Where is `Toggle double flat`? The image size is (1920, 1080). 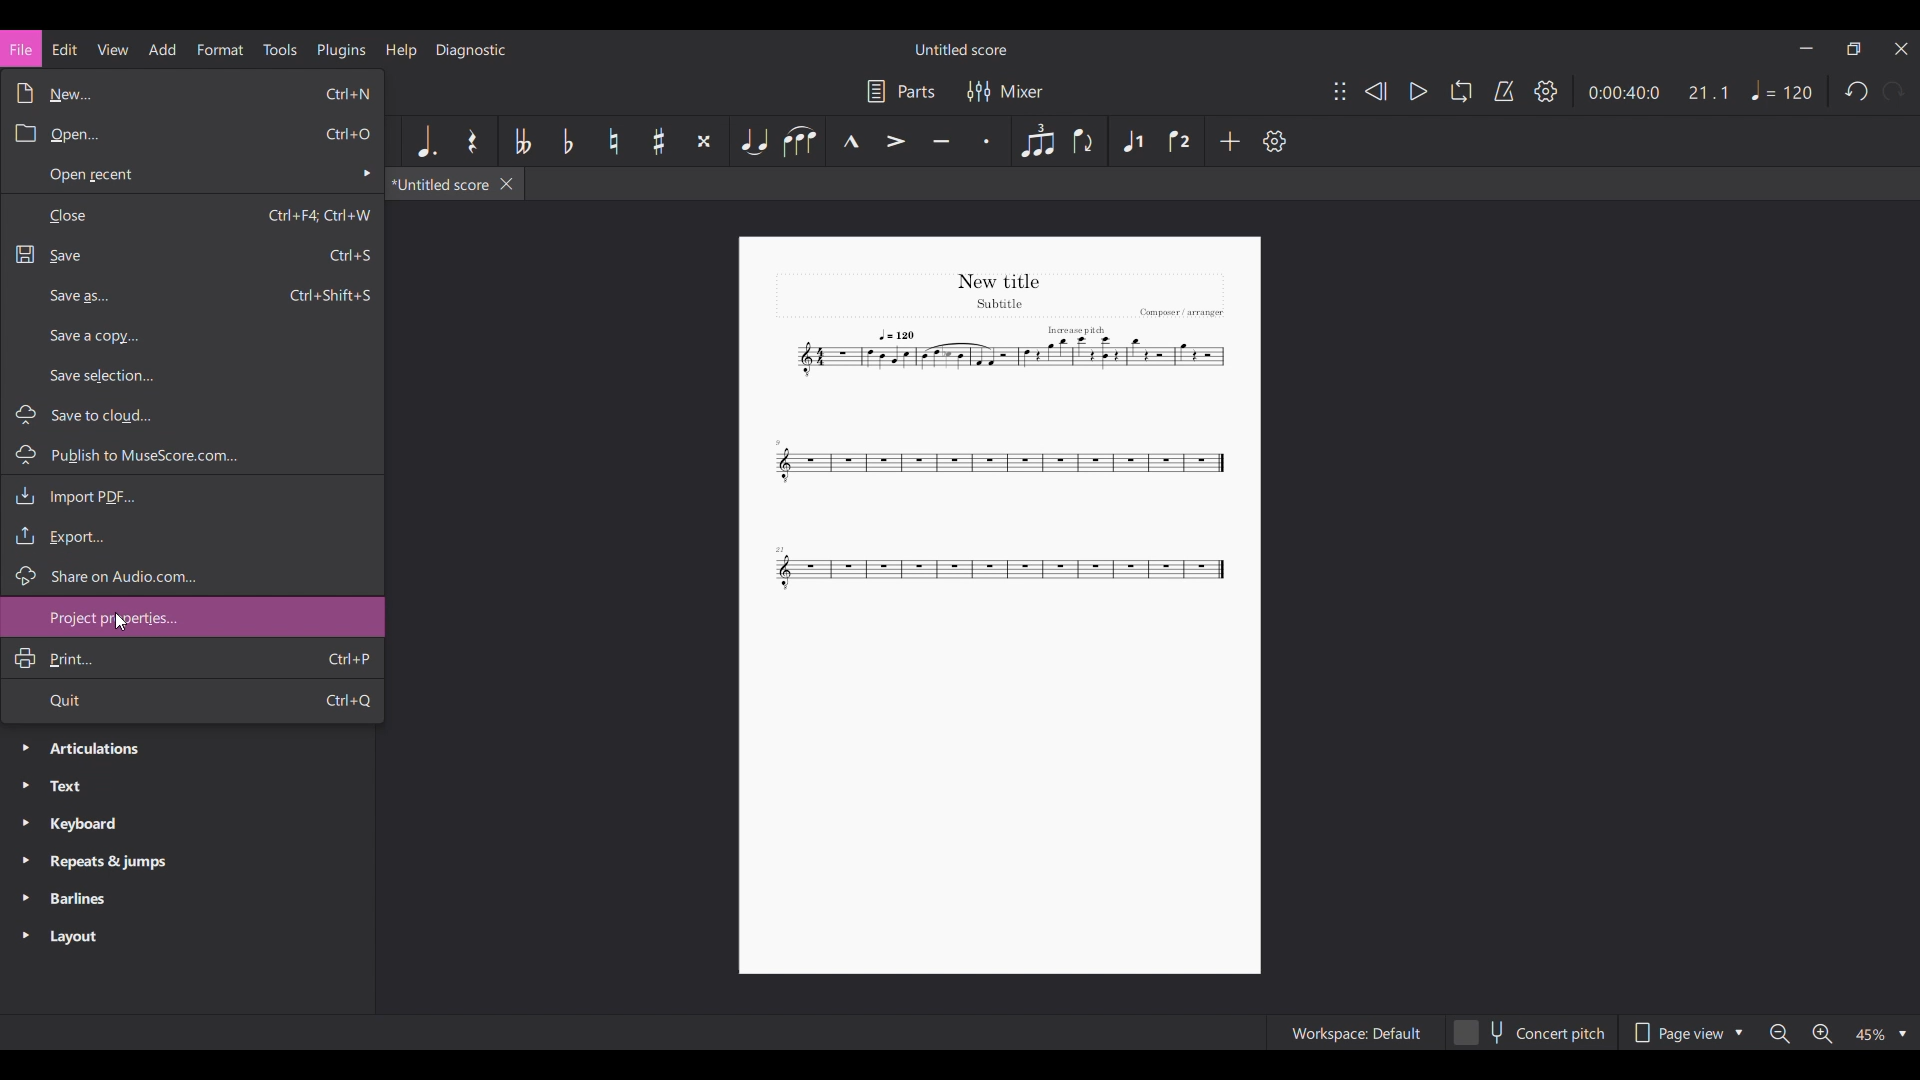
Toggle double flat is located at coordinates (521, 141).